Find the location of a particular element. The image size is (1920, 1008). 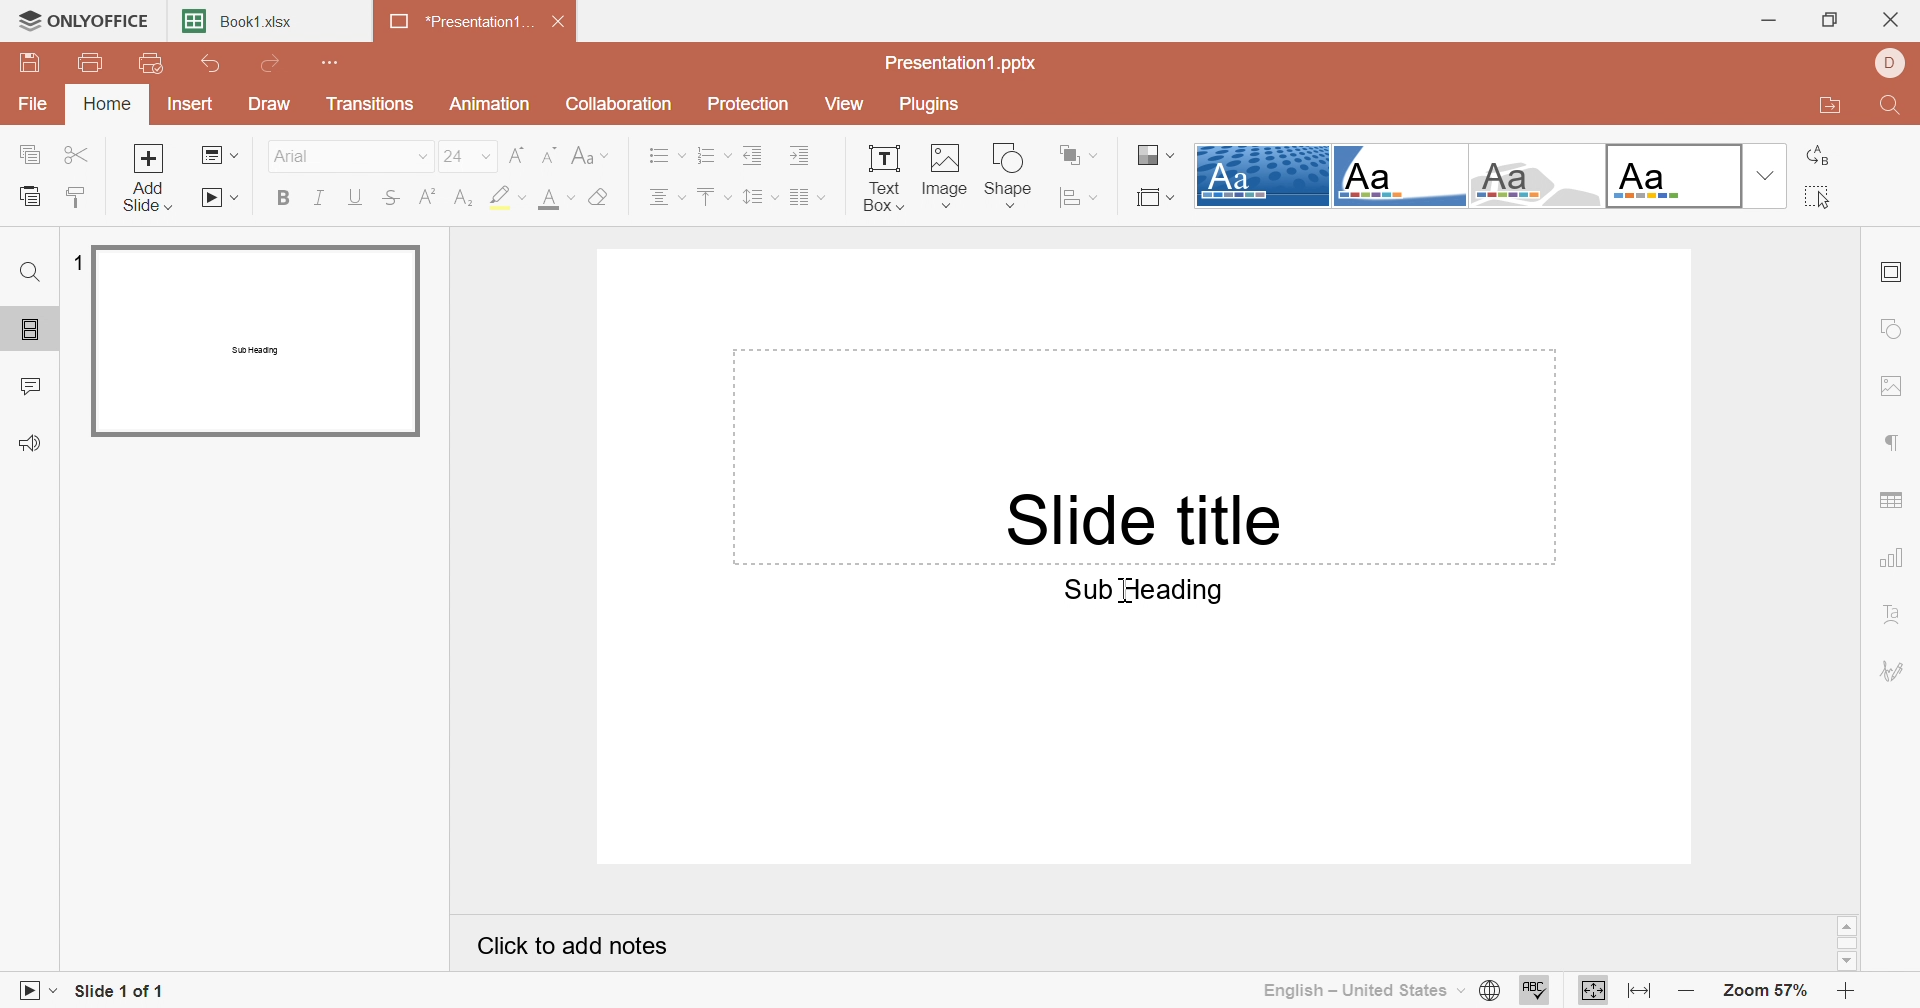

Undo is located at coordinates (215, 63).